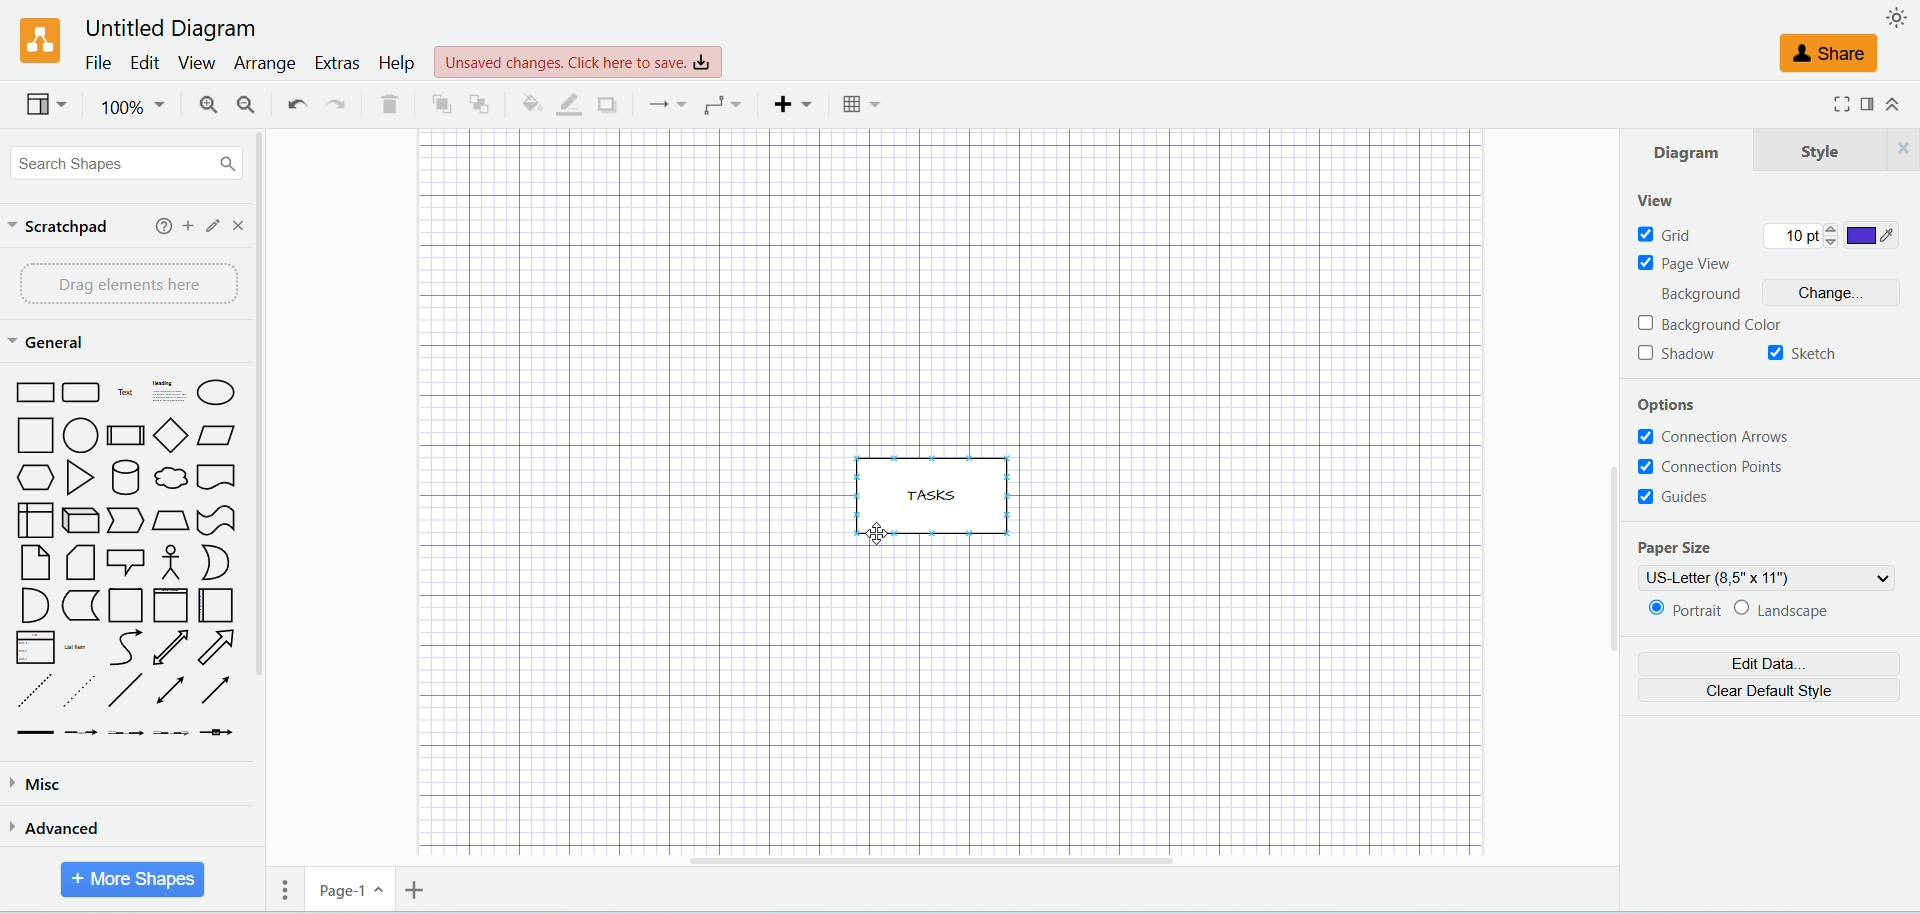  Describe the element at coordinates (168, 563) in the screenshot. I see `Actor` at that location.